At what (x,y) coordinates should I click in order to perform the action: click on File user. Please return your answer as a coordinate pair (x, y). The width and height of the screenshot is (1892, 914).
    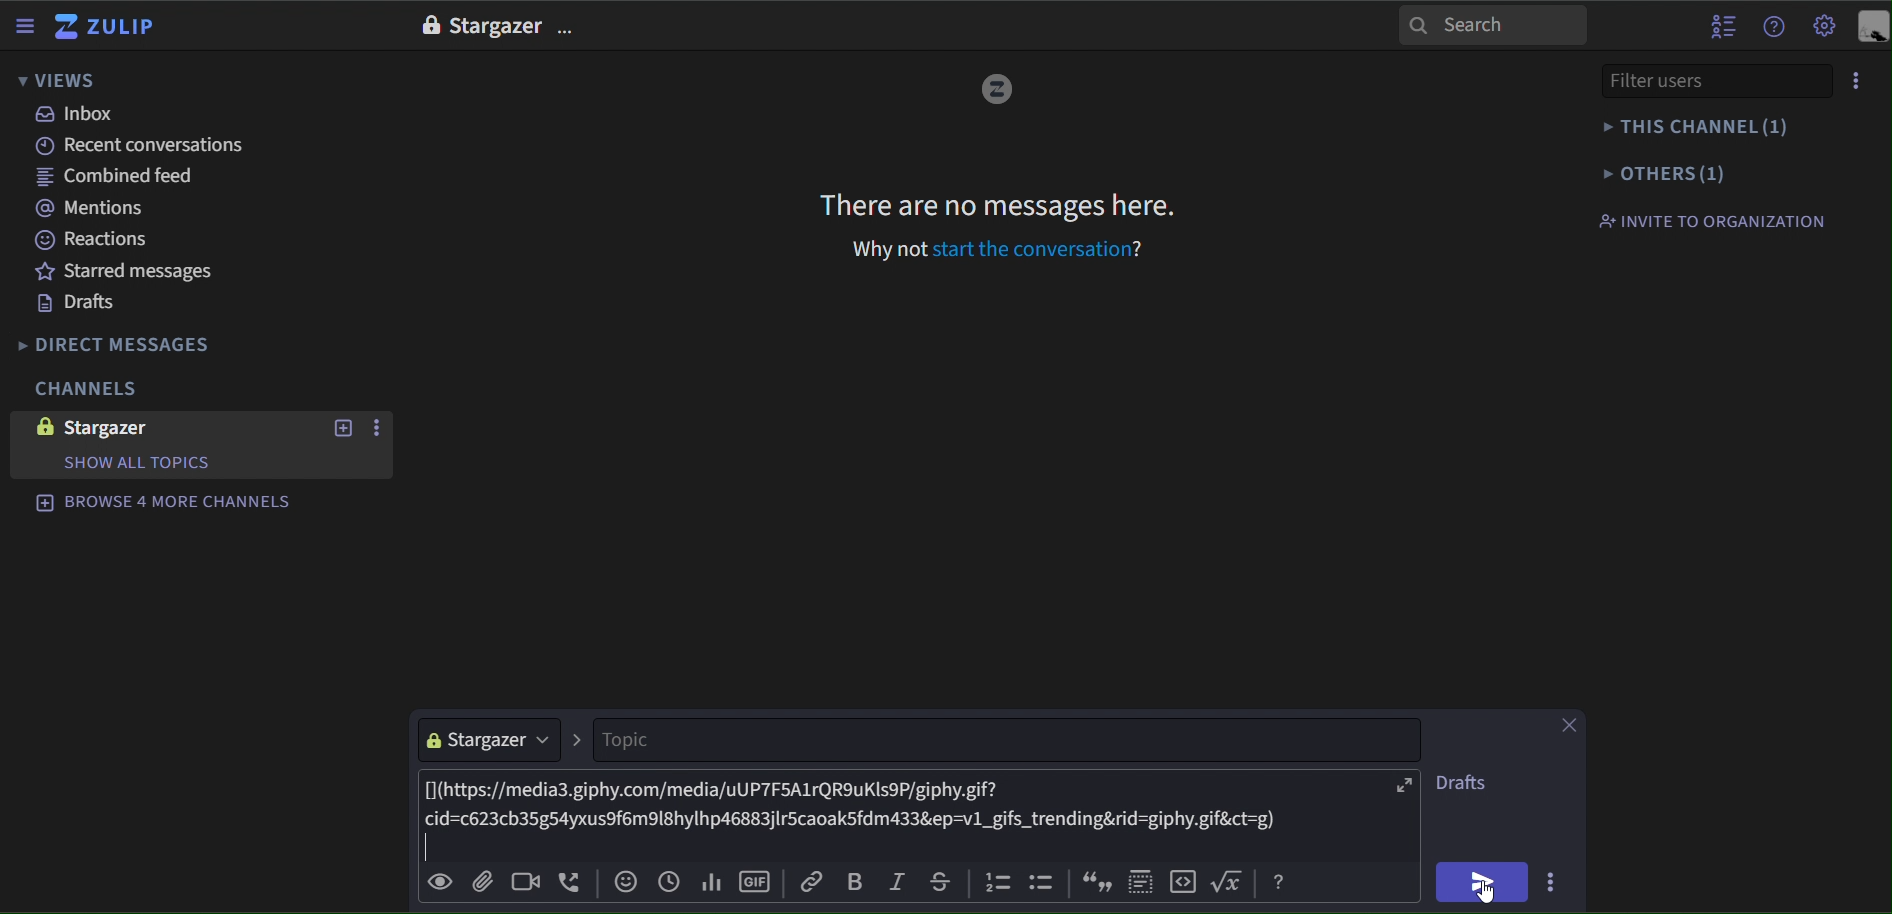
    Looking at the image, I should click on (1687, 80).